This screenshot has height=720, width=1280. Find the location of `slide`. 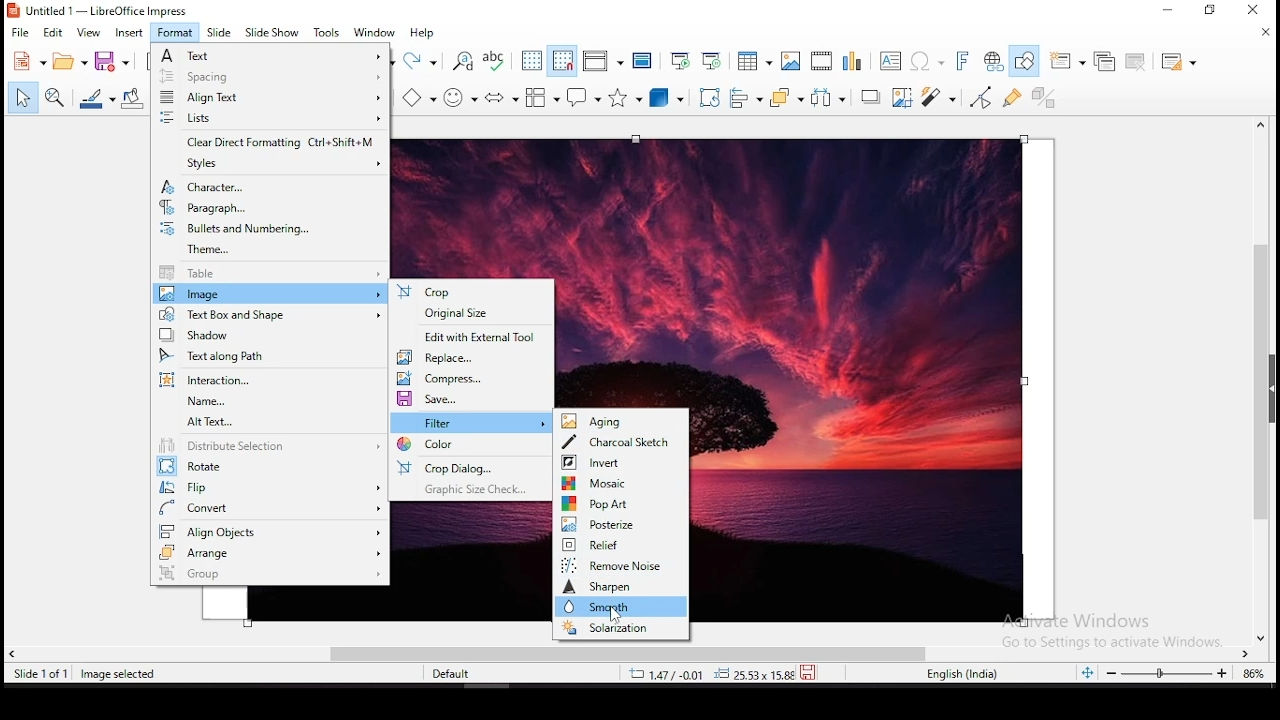

slide is located at coordinates (220, 32).